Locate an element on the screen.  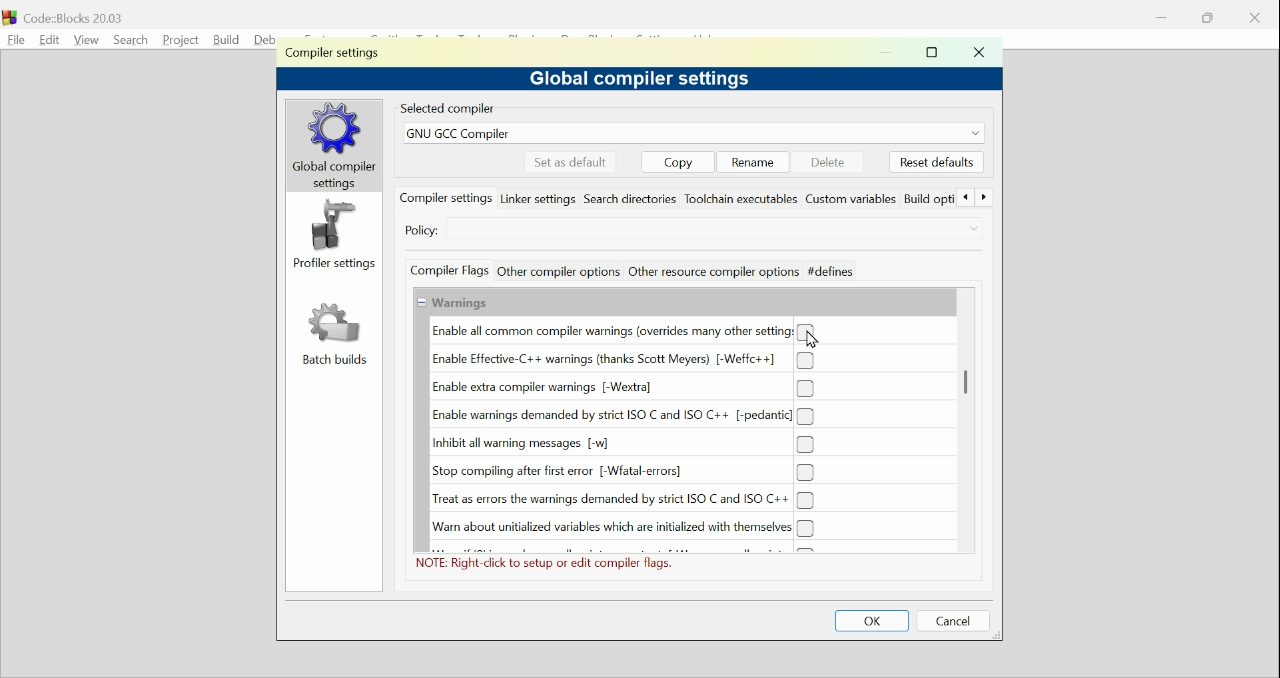
Selected compiler is located at coordinates (454, 109).